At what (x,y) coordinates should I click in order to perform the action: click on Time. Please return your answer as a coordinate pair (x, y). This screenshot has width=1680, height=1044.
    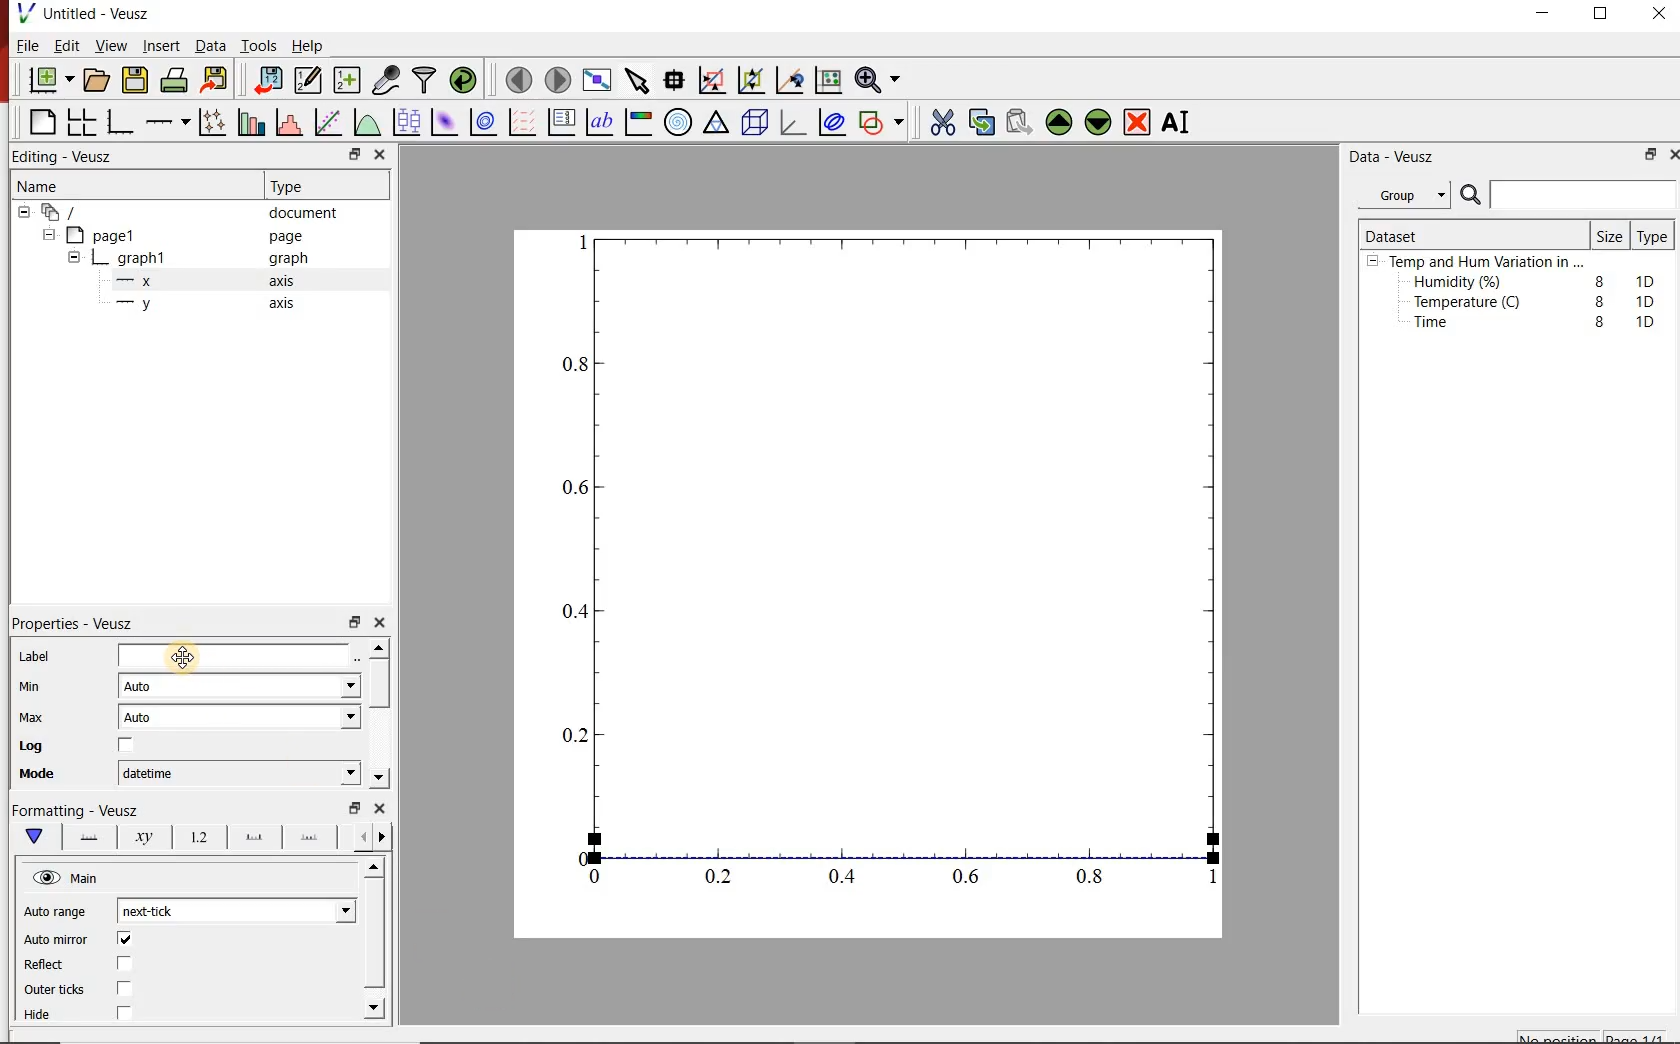
    Looking at the image, I should click on (1442, 327).